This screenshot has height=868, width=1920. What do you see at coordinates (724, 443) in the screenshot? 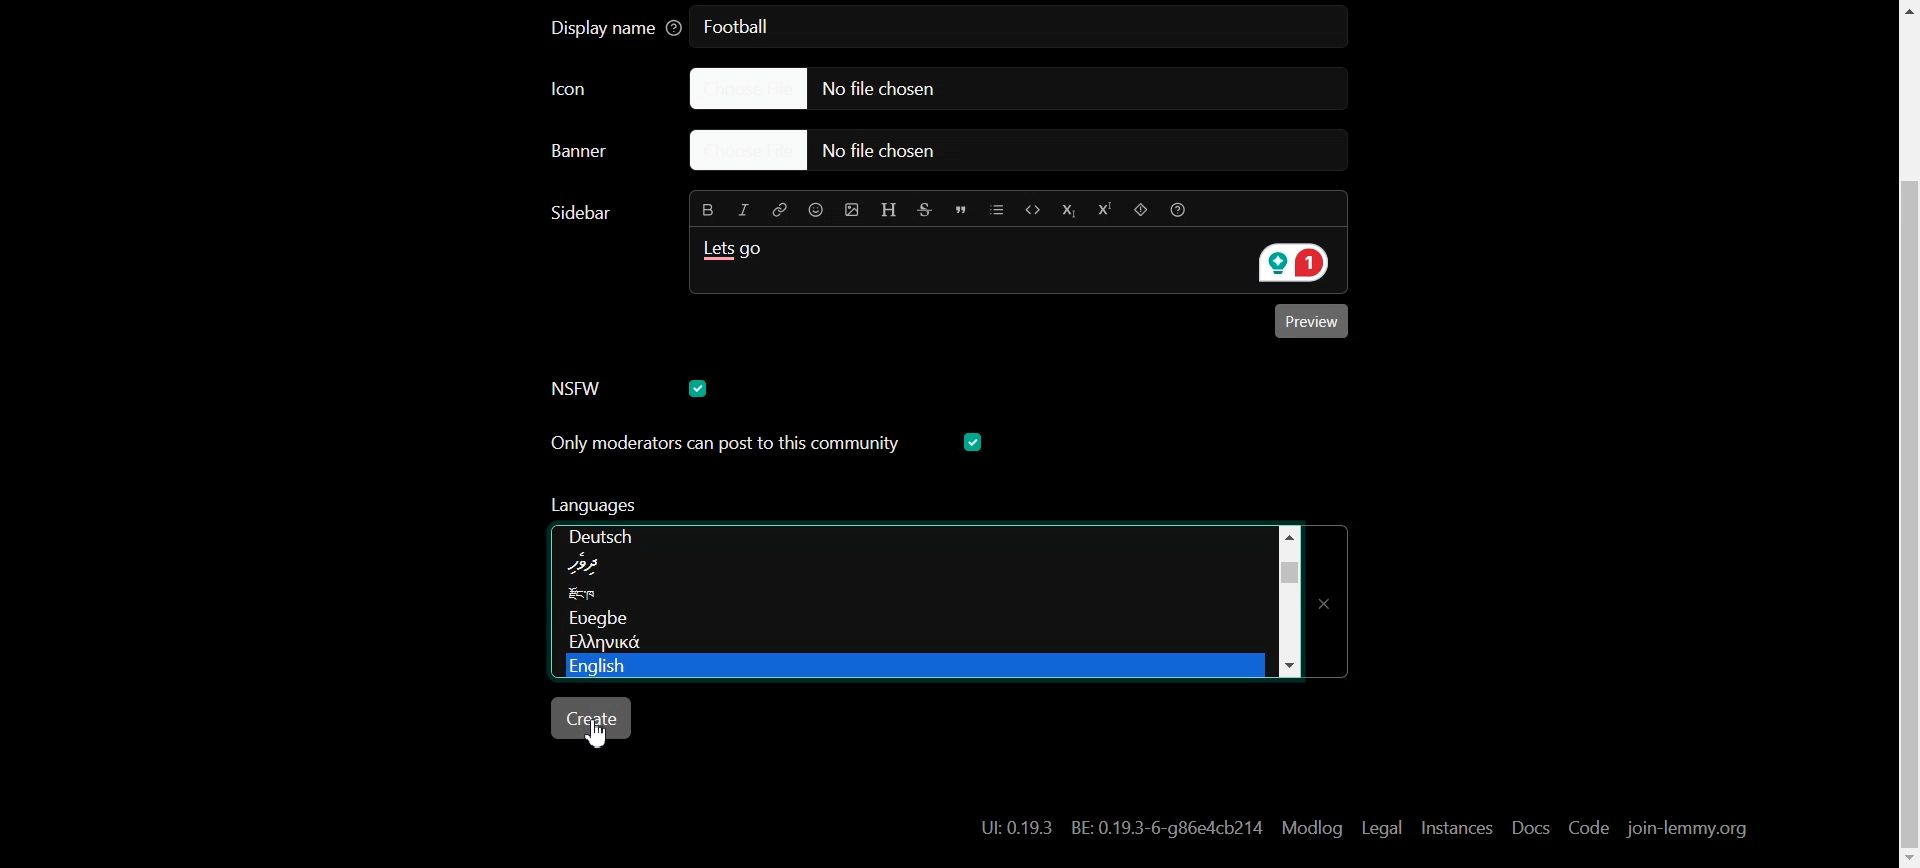
I see `Enable post to community` at bounding box center [724, 443].